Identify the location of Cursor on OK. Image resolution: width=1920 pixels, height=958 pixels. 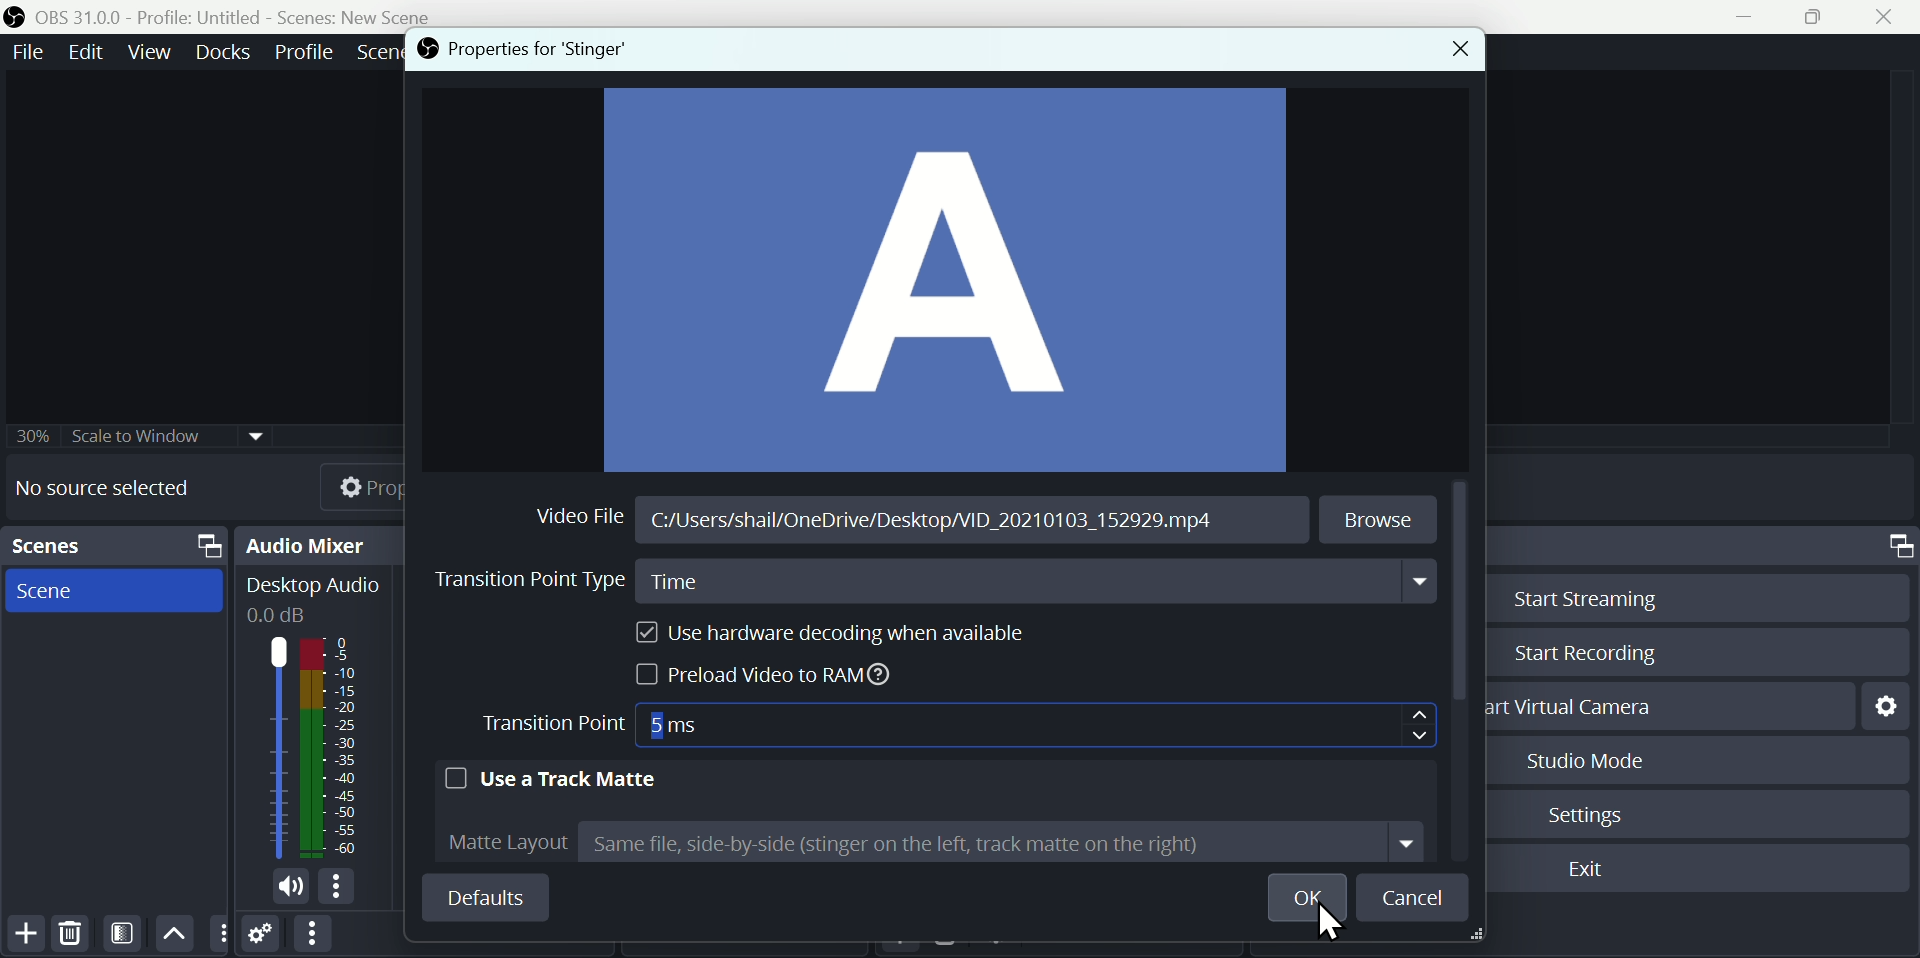
(1336, 929).